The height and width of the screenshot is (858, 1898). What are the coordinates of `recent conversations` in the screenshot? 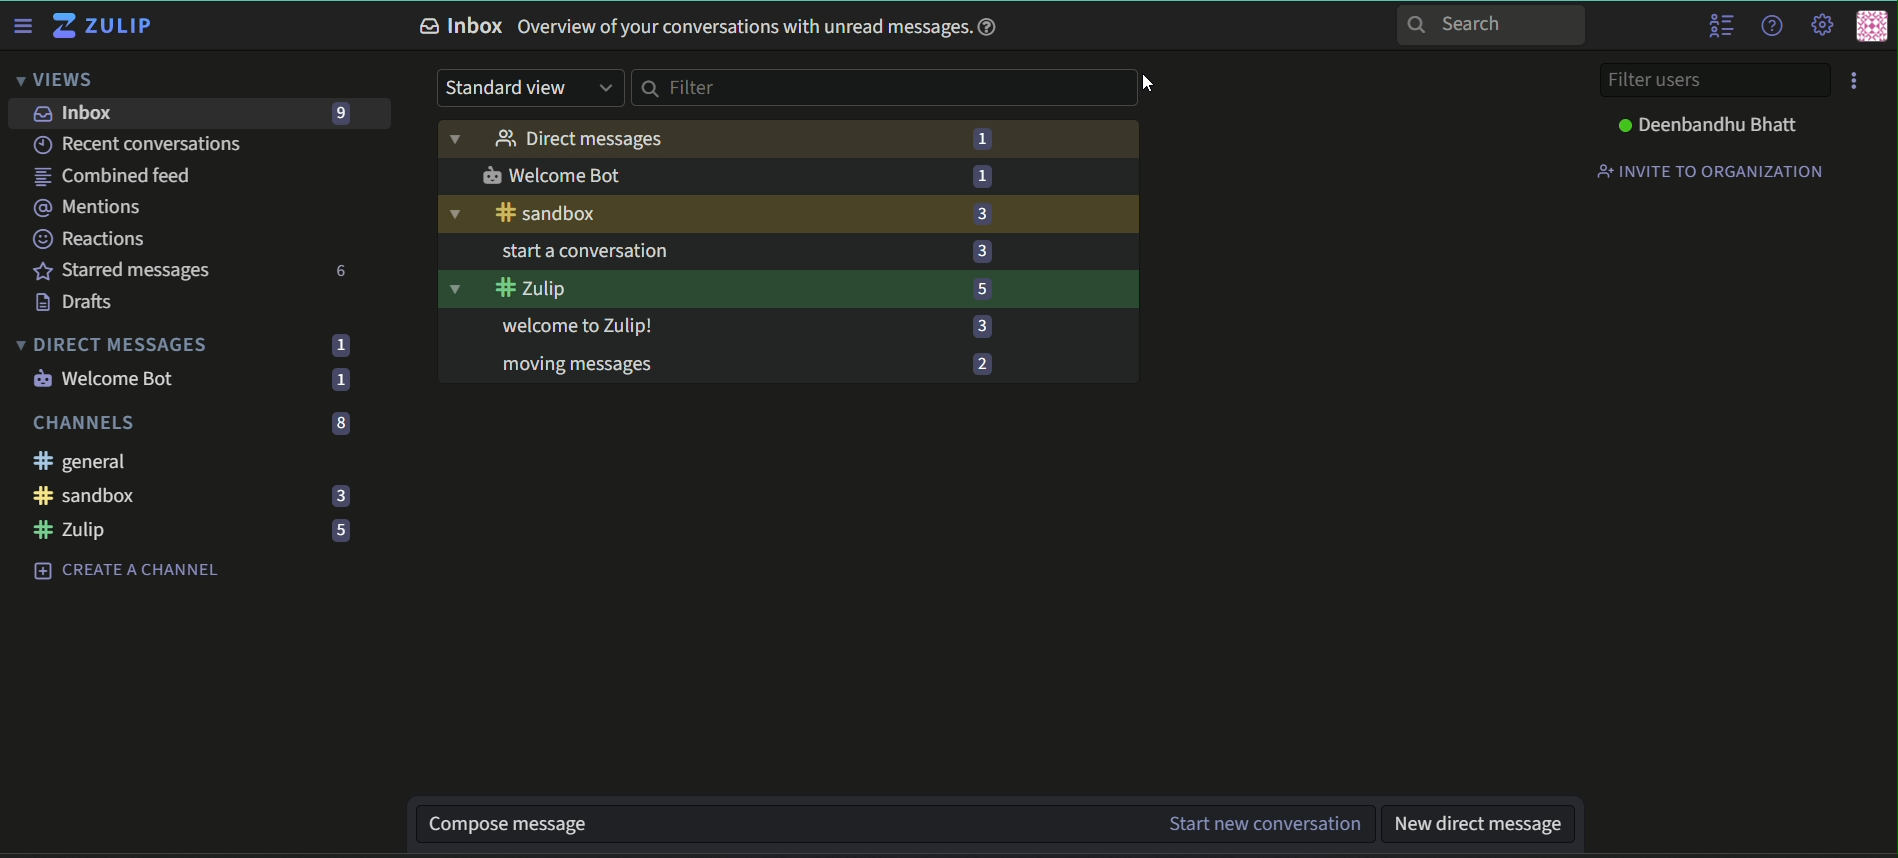 It's located at (139, 145).